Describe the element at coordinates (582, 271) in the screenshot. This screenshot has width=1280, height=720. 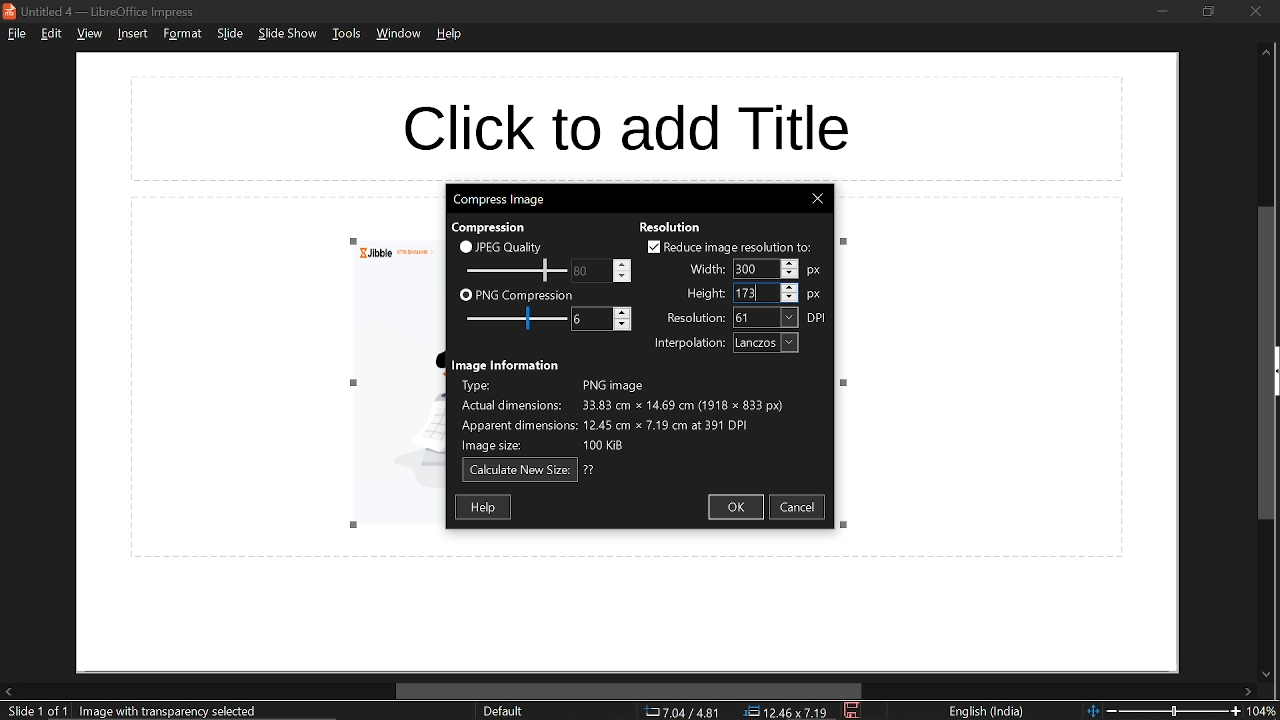
I see `change JPEG quality` at that location.